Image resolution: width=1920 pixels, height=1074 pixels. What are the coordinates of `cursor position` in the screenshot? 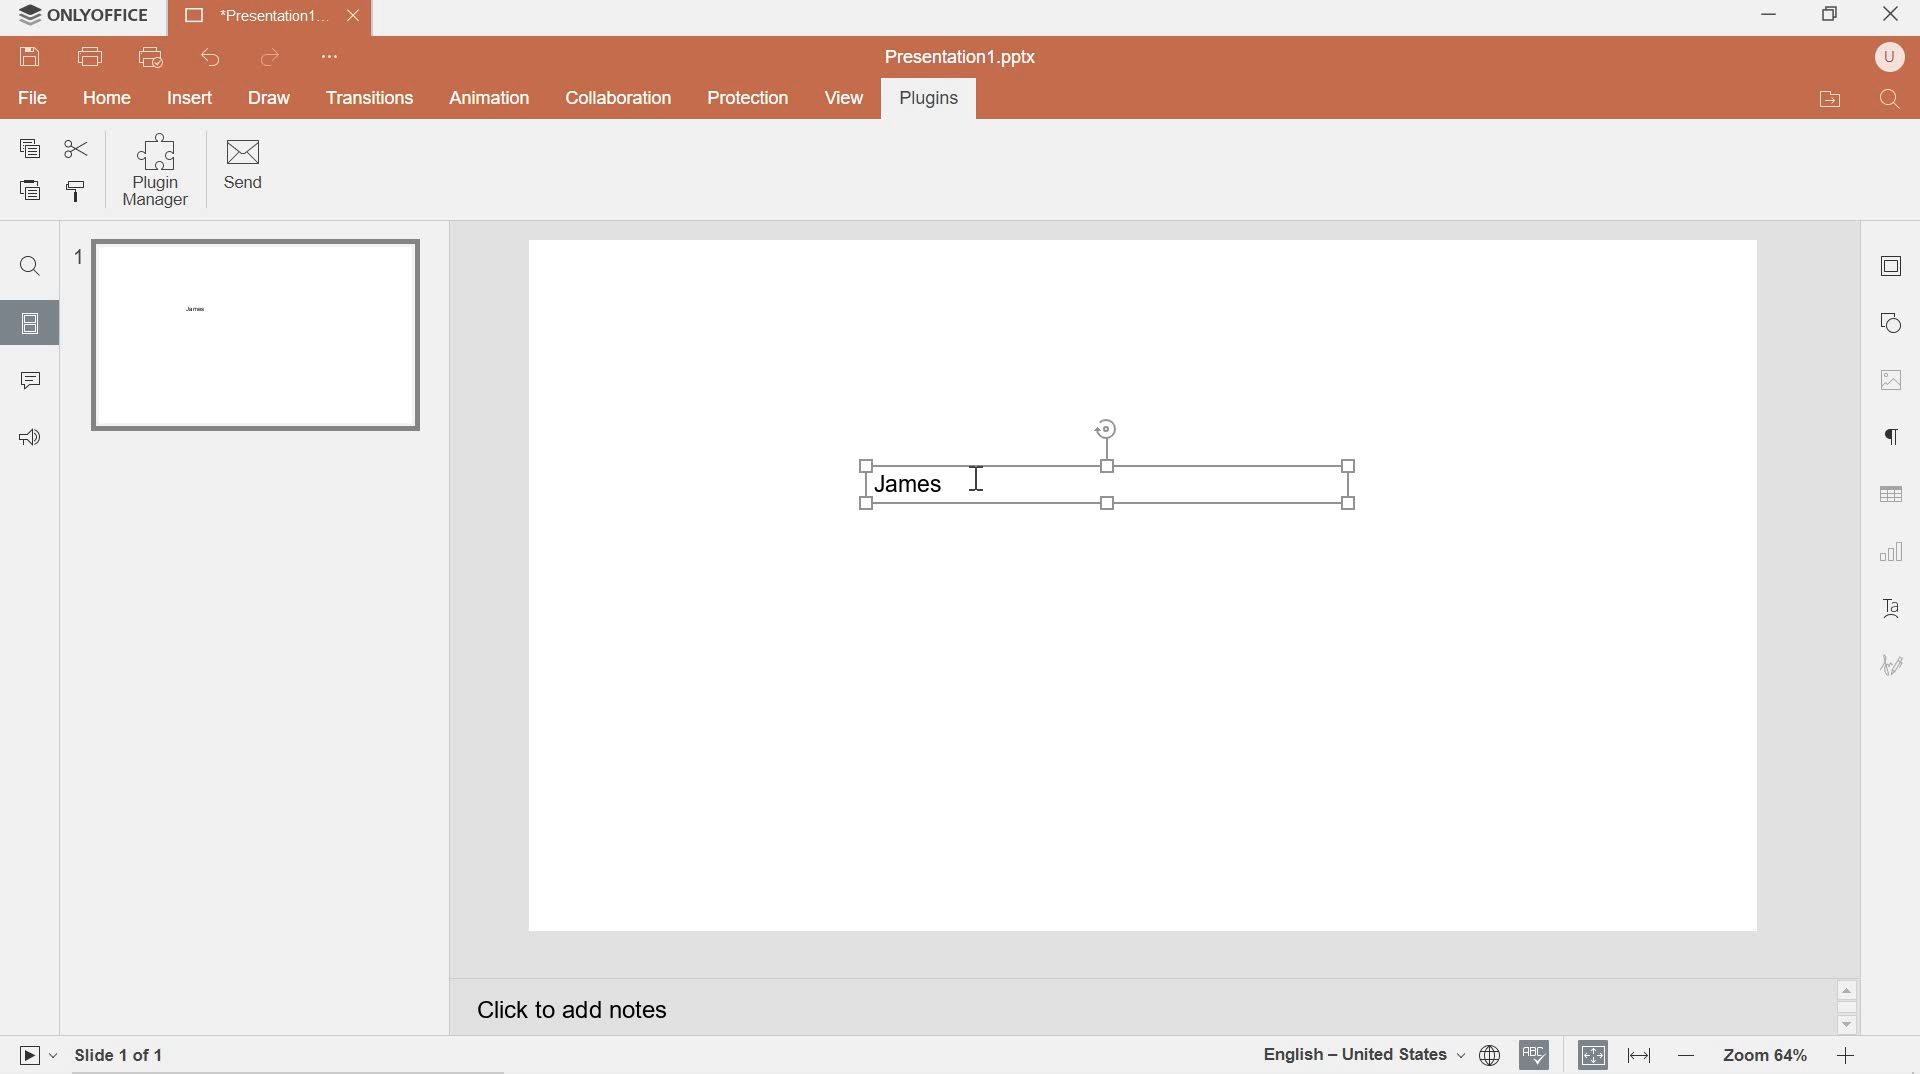 It's located at (977, 480).